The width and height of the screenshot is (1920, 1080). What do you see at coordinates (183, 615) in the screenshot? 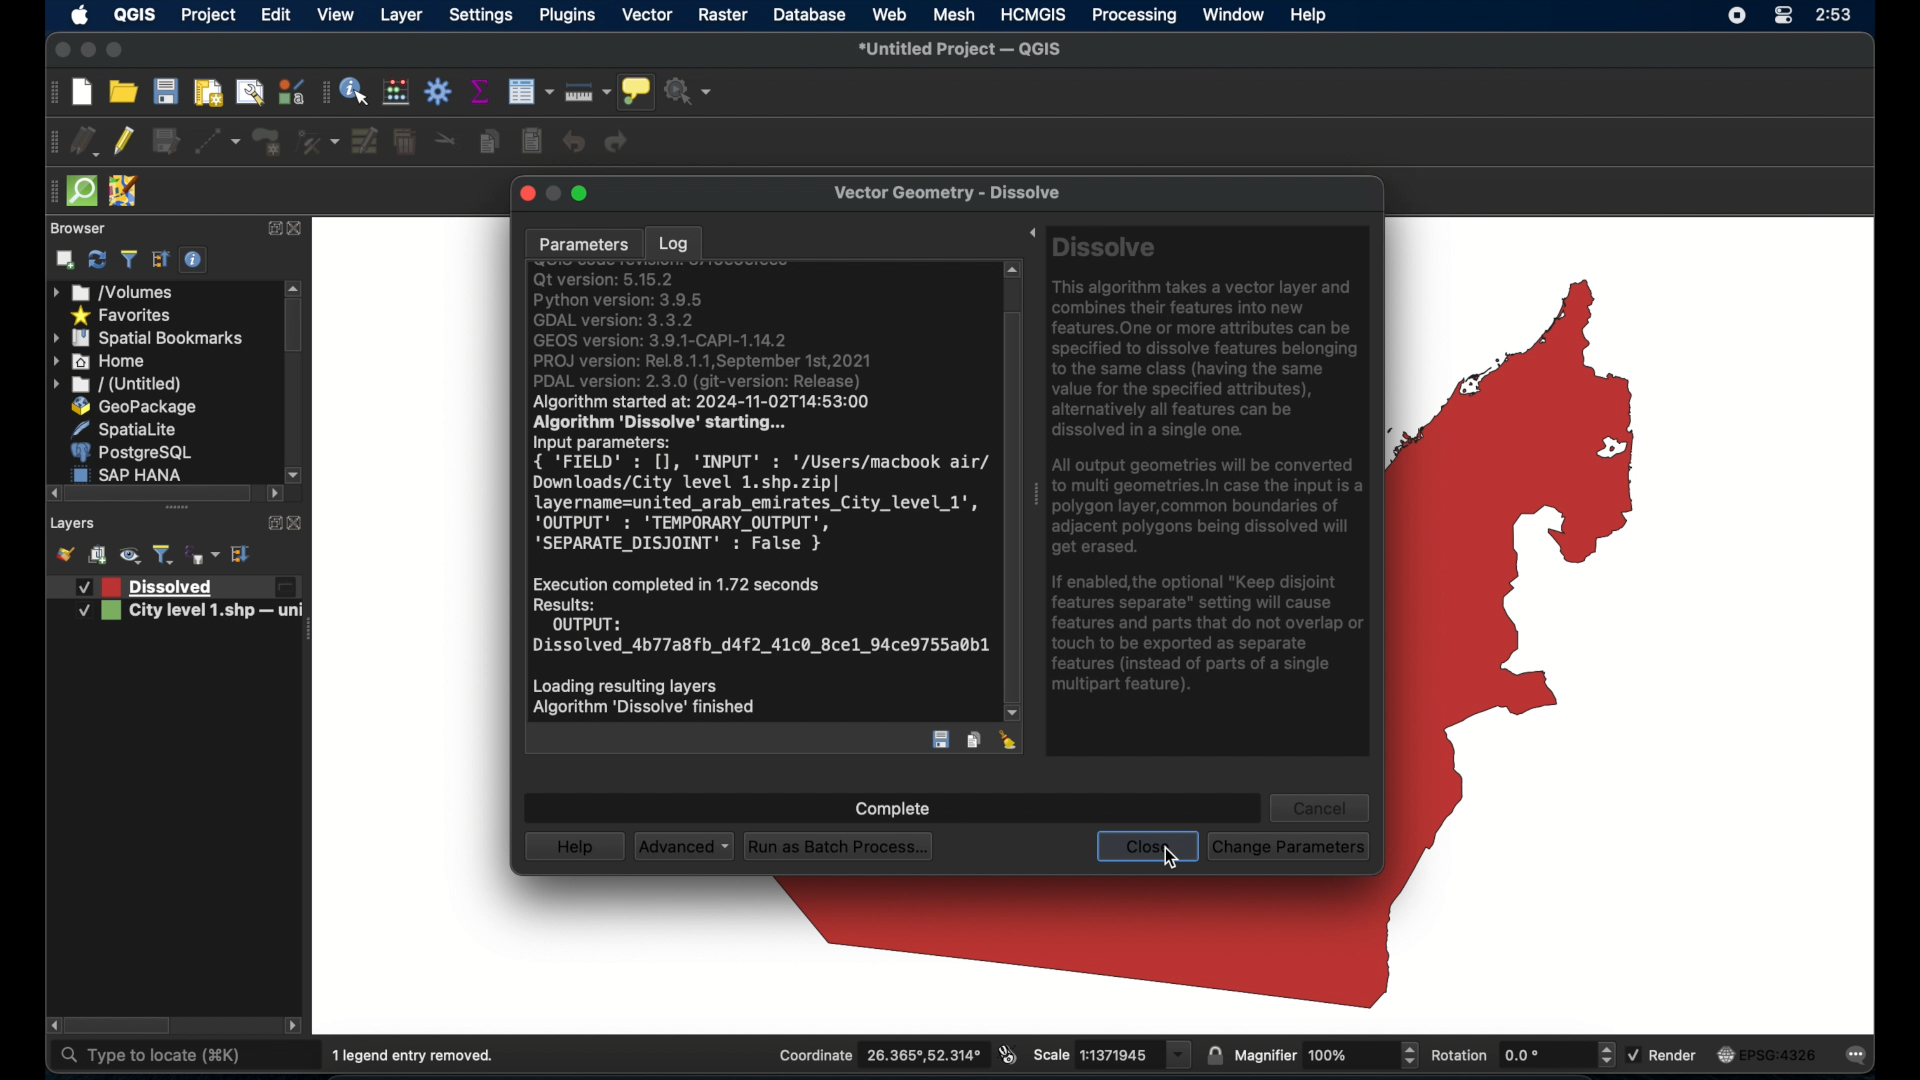
I see `city level 1.shp - uni` at bounding box center [183, 615].